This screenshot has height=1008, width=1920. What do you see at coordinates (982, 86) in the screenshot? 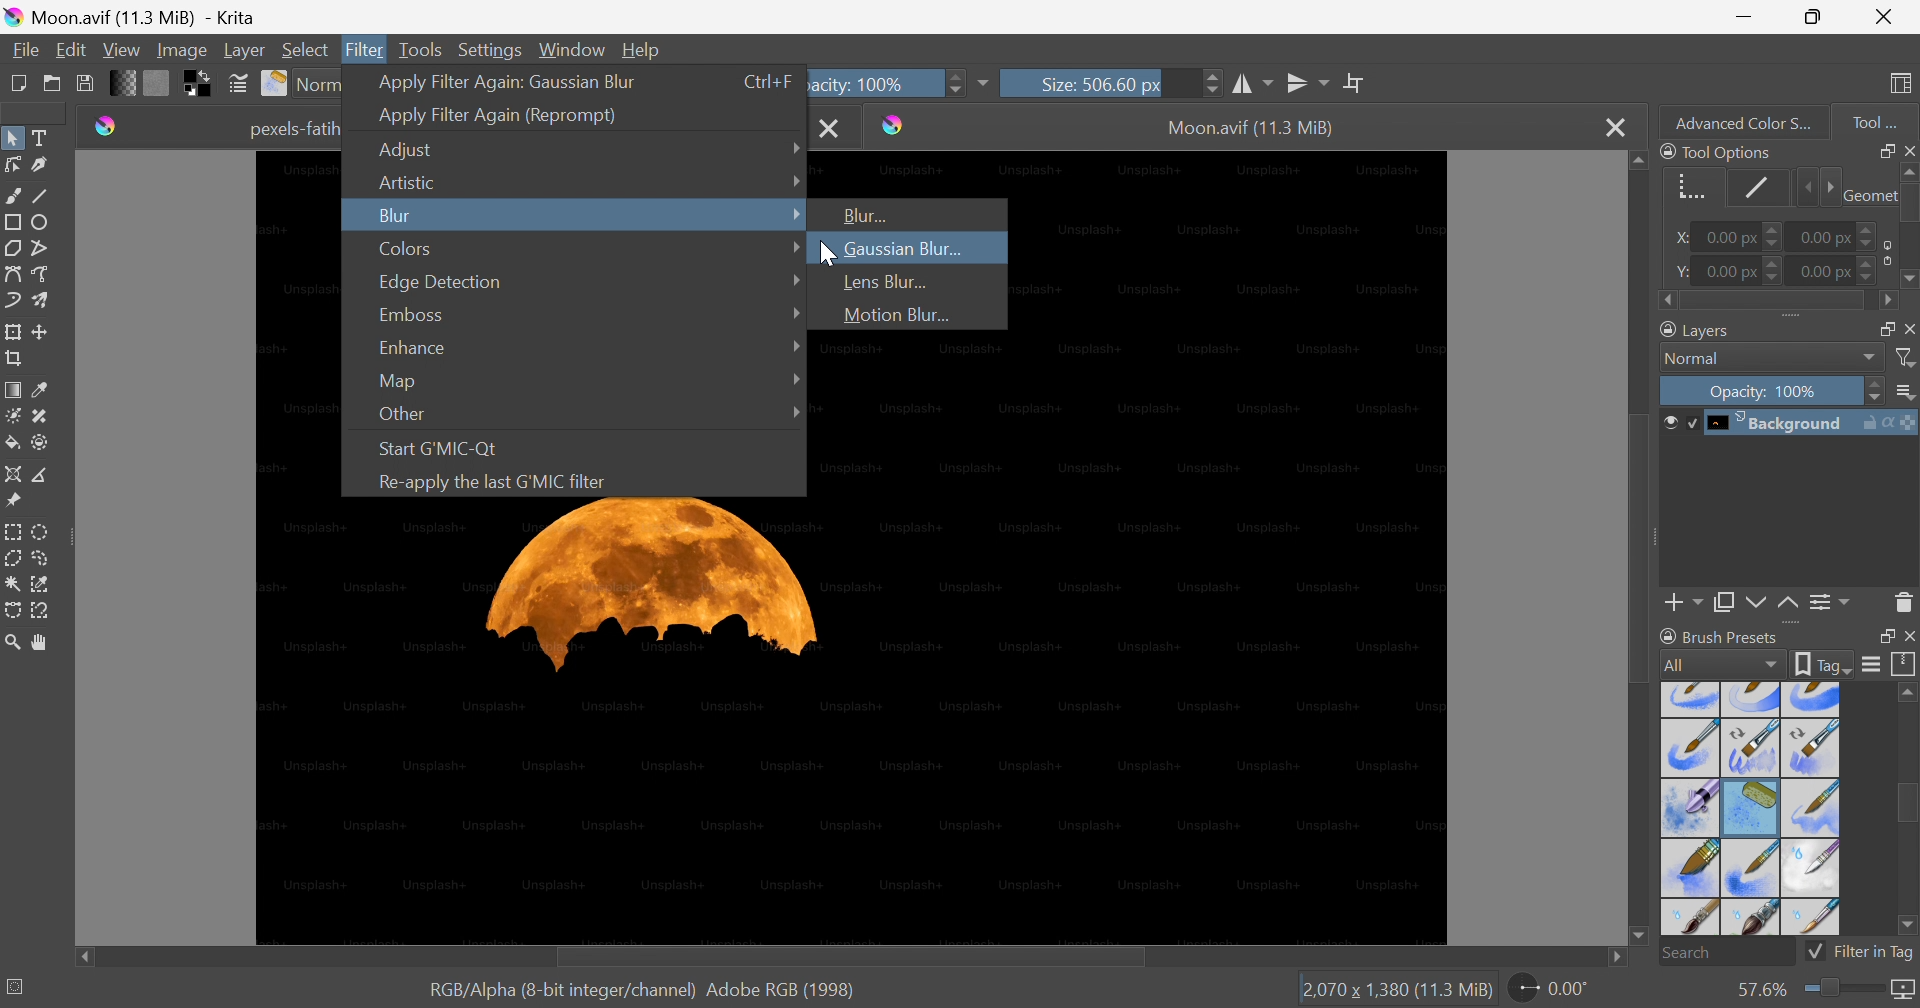
I see `More` at bounding box center [982, 86].